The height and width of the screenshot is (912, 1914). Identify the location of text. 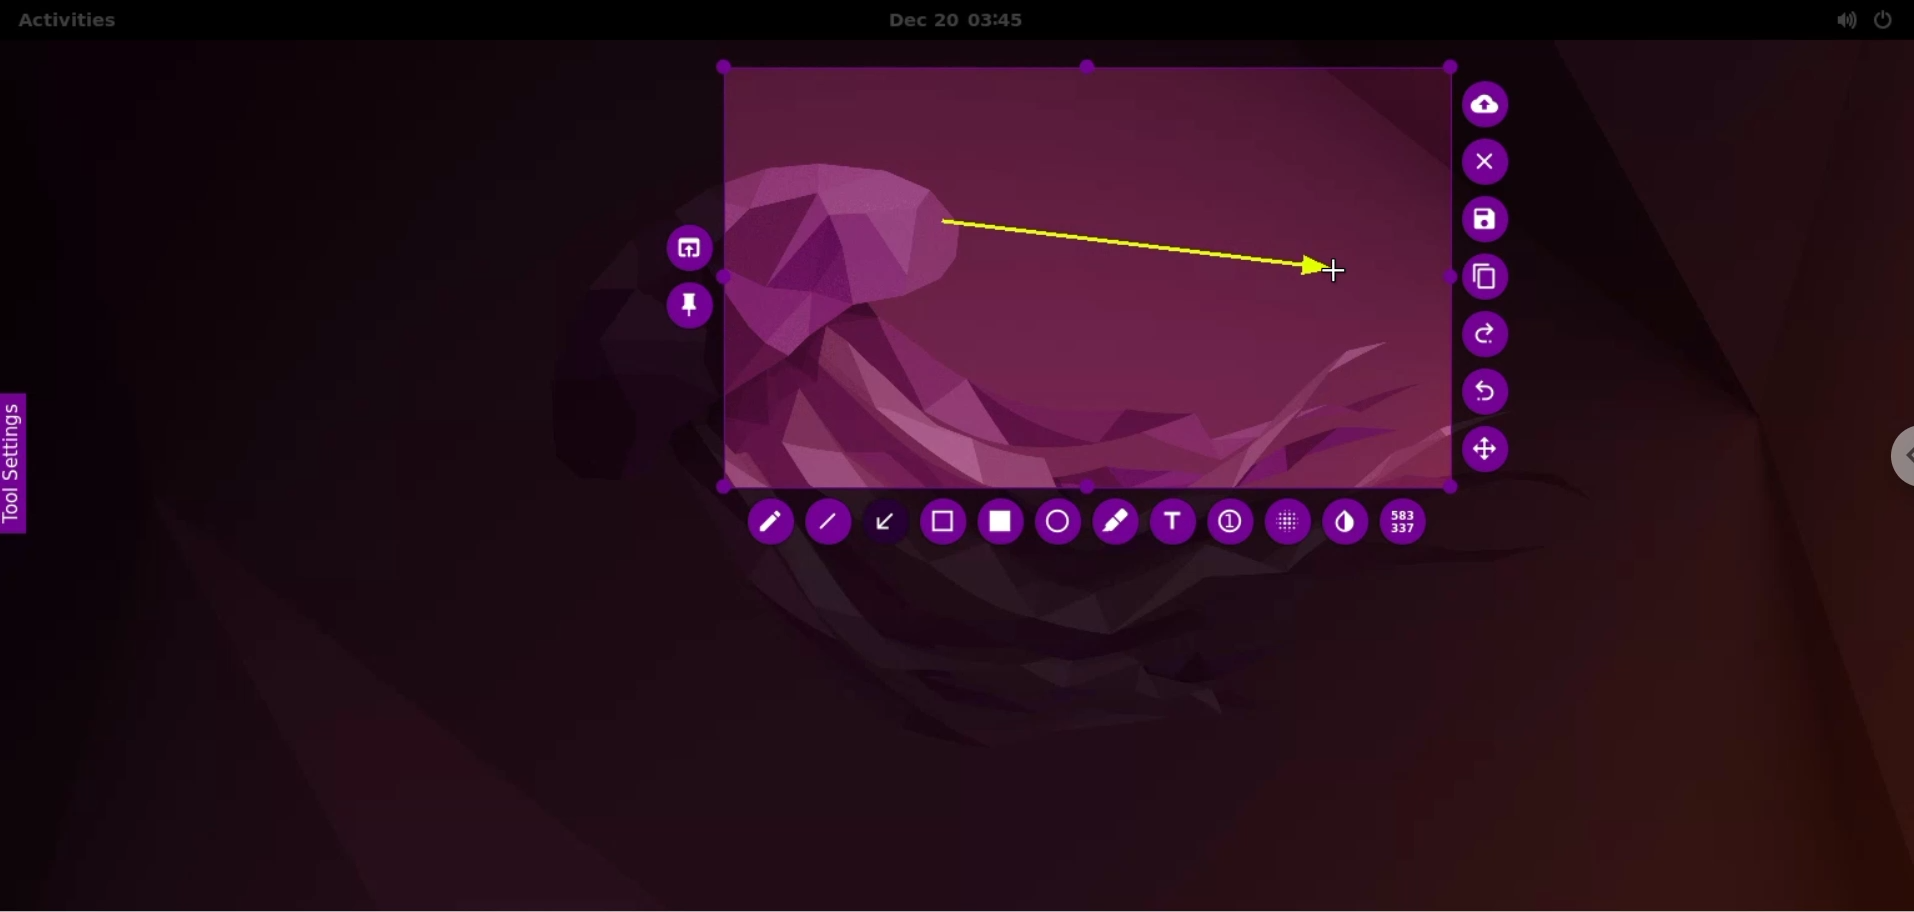
(1173, 526).